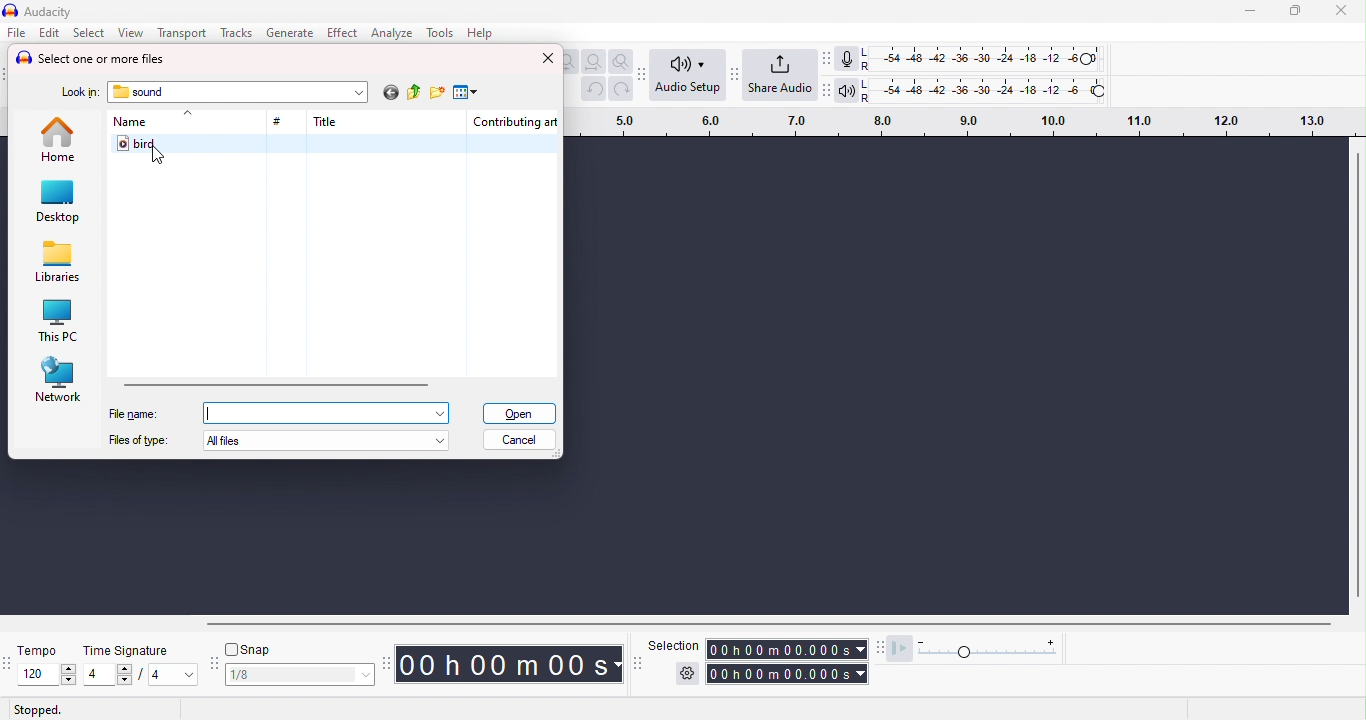  What do you see at coordinates (129, 122) in the screenshot?
I see `name` at bounding box center [129, 122].